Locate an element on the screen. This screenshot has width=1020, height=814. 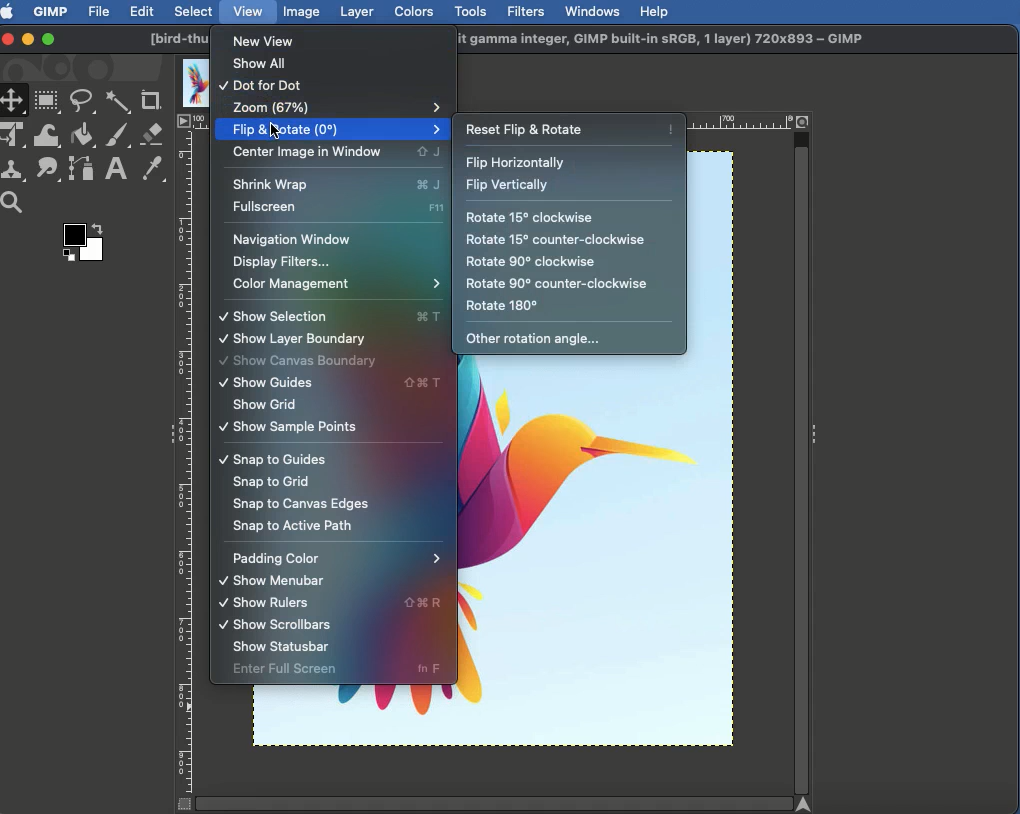
File is located at coordinates (100, 10).